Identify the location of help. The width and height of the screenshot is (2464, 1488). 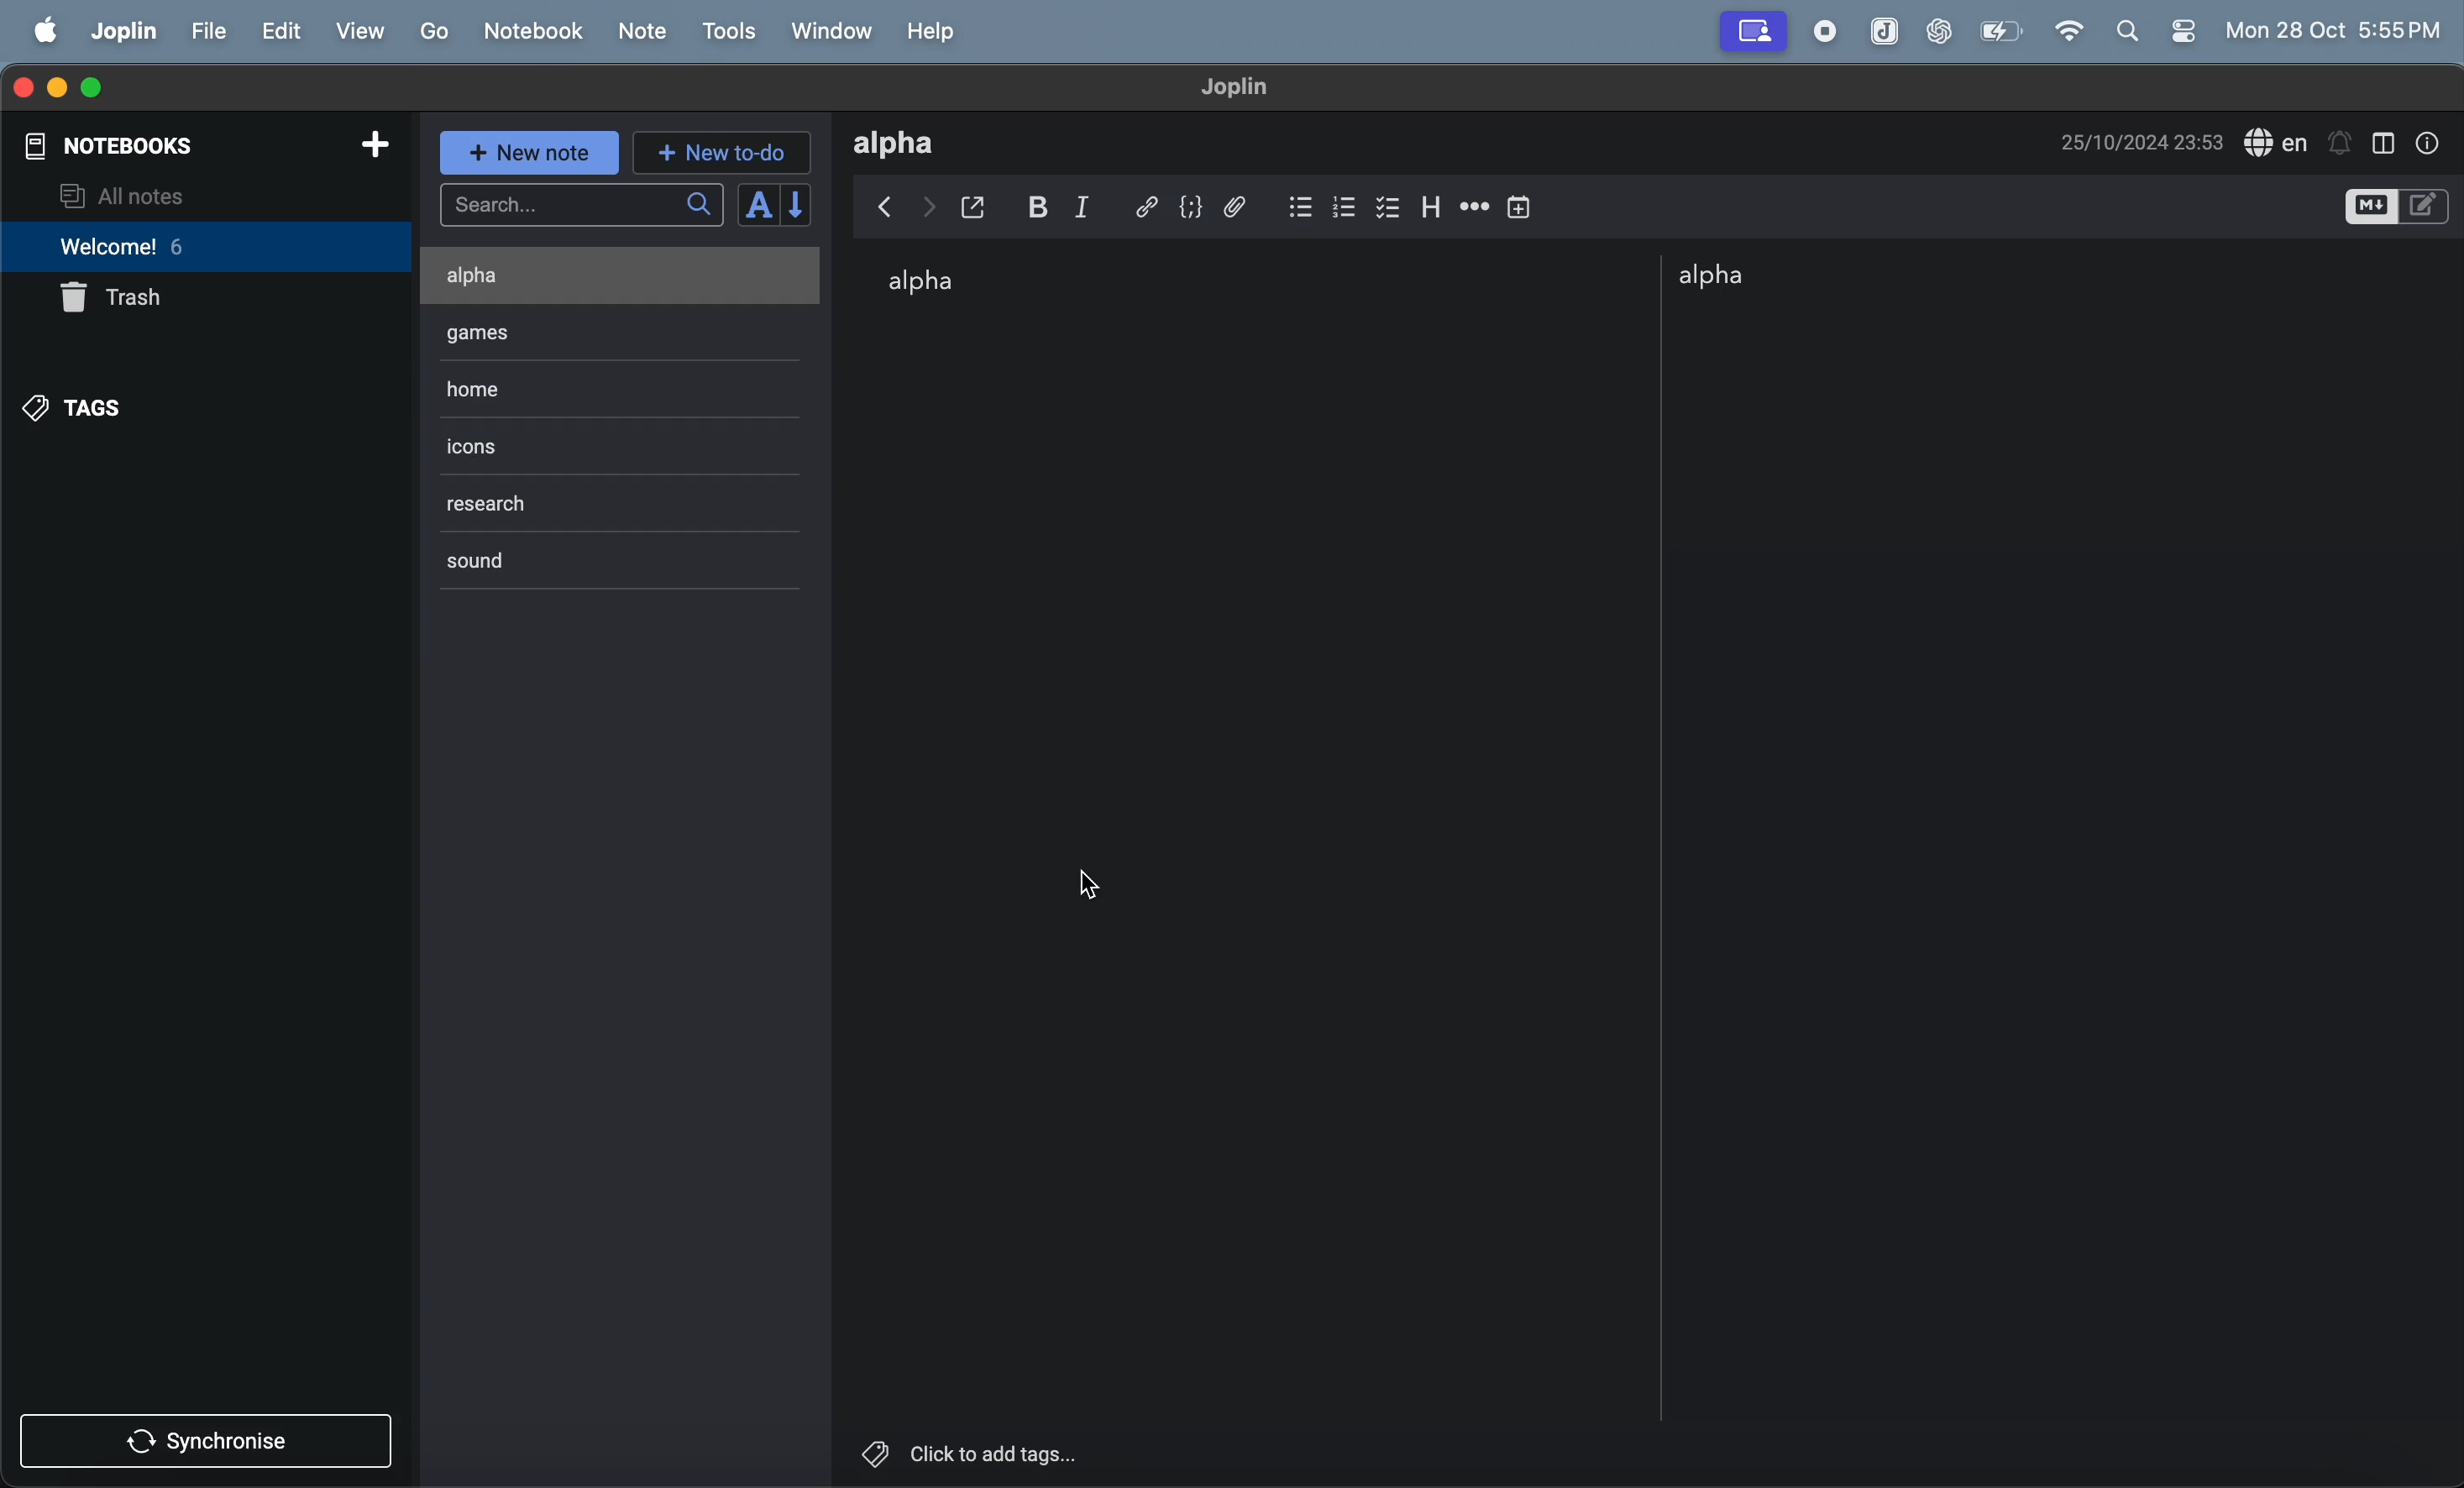
(937, 31).